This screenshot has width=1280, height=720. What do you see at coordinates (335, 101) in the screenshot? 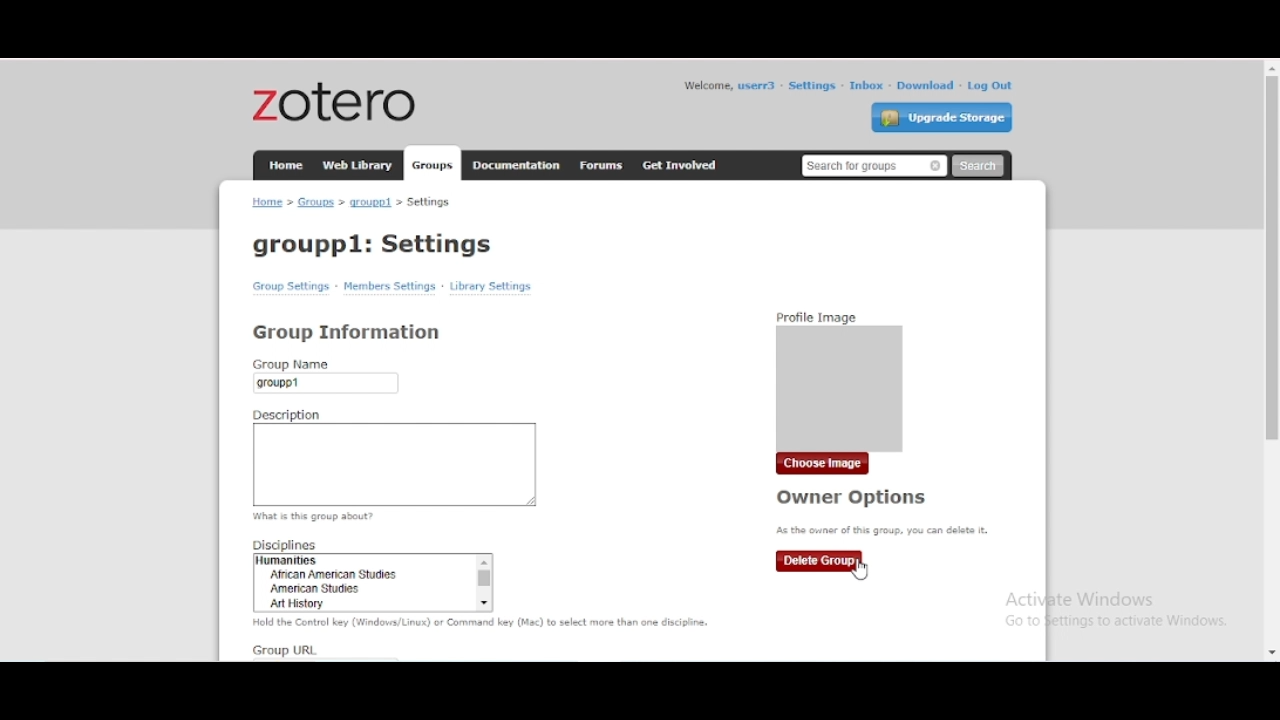
I see `zotero` at bounding box center [335, 101].